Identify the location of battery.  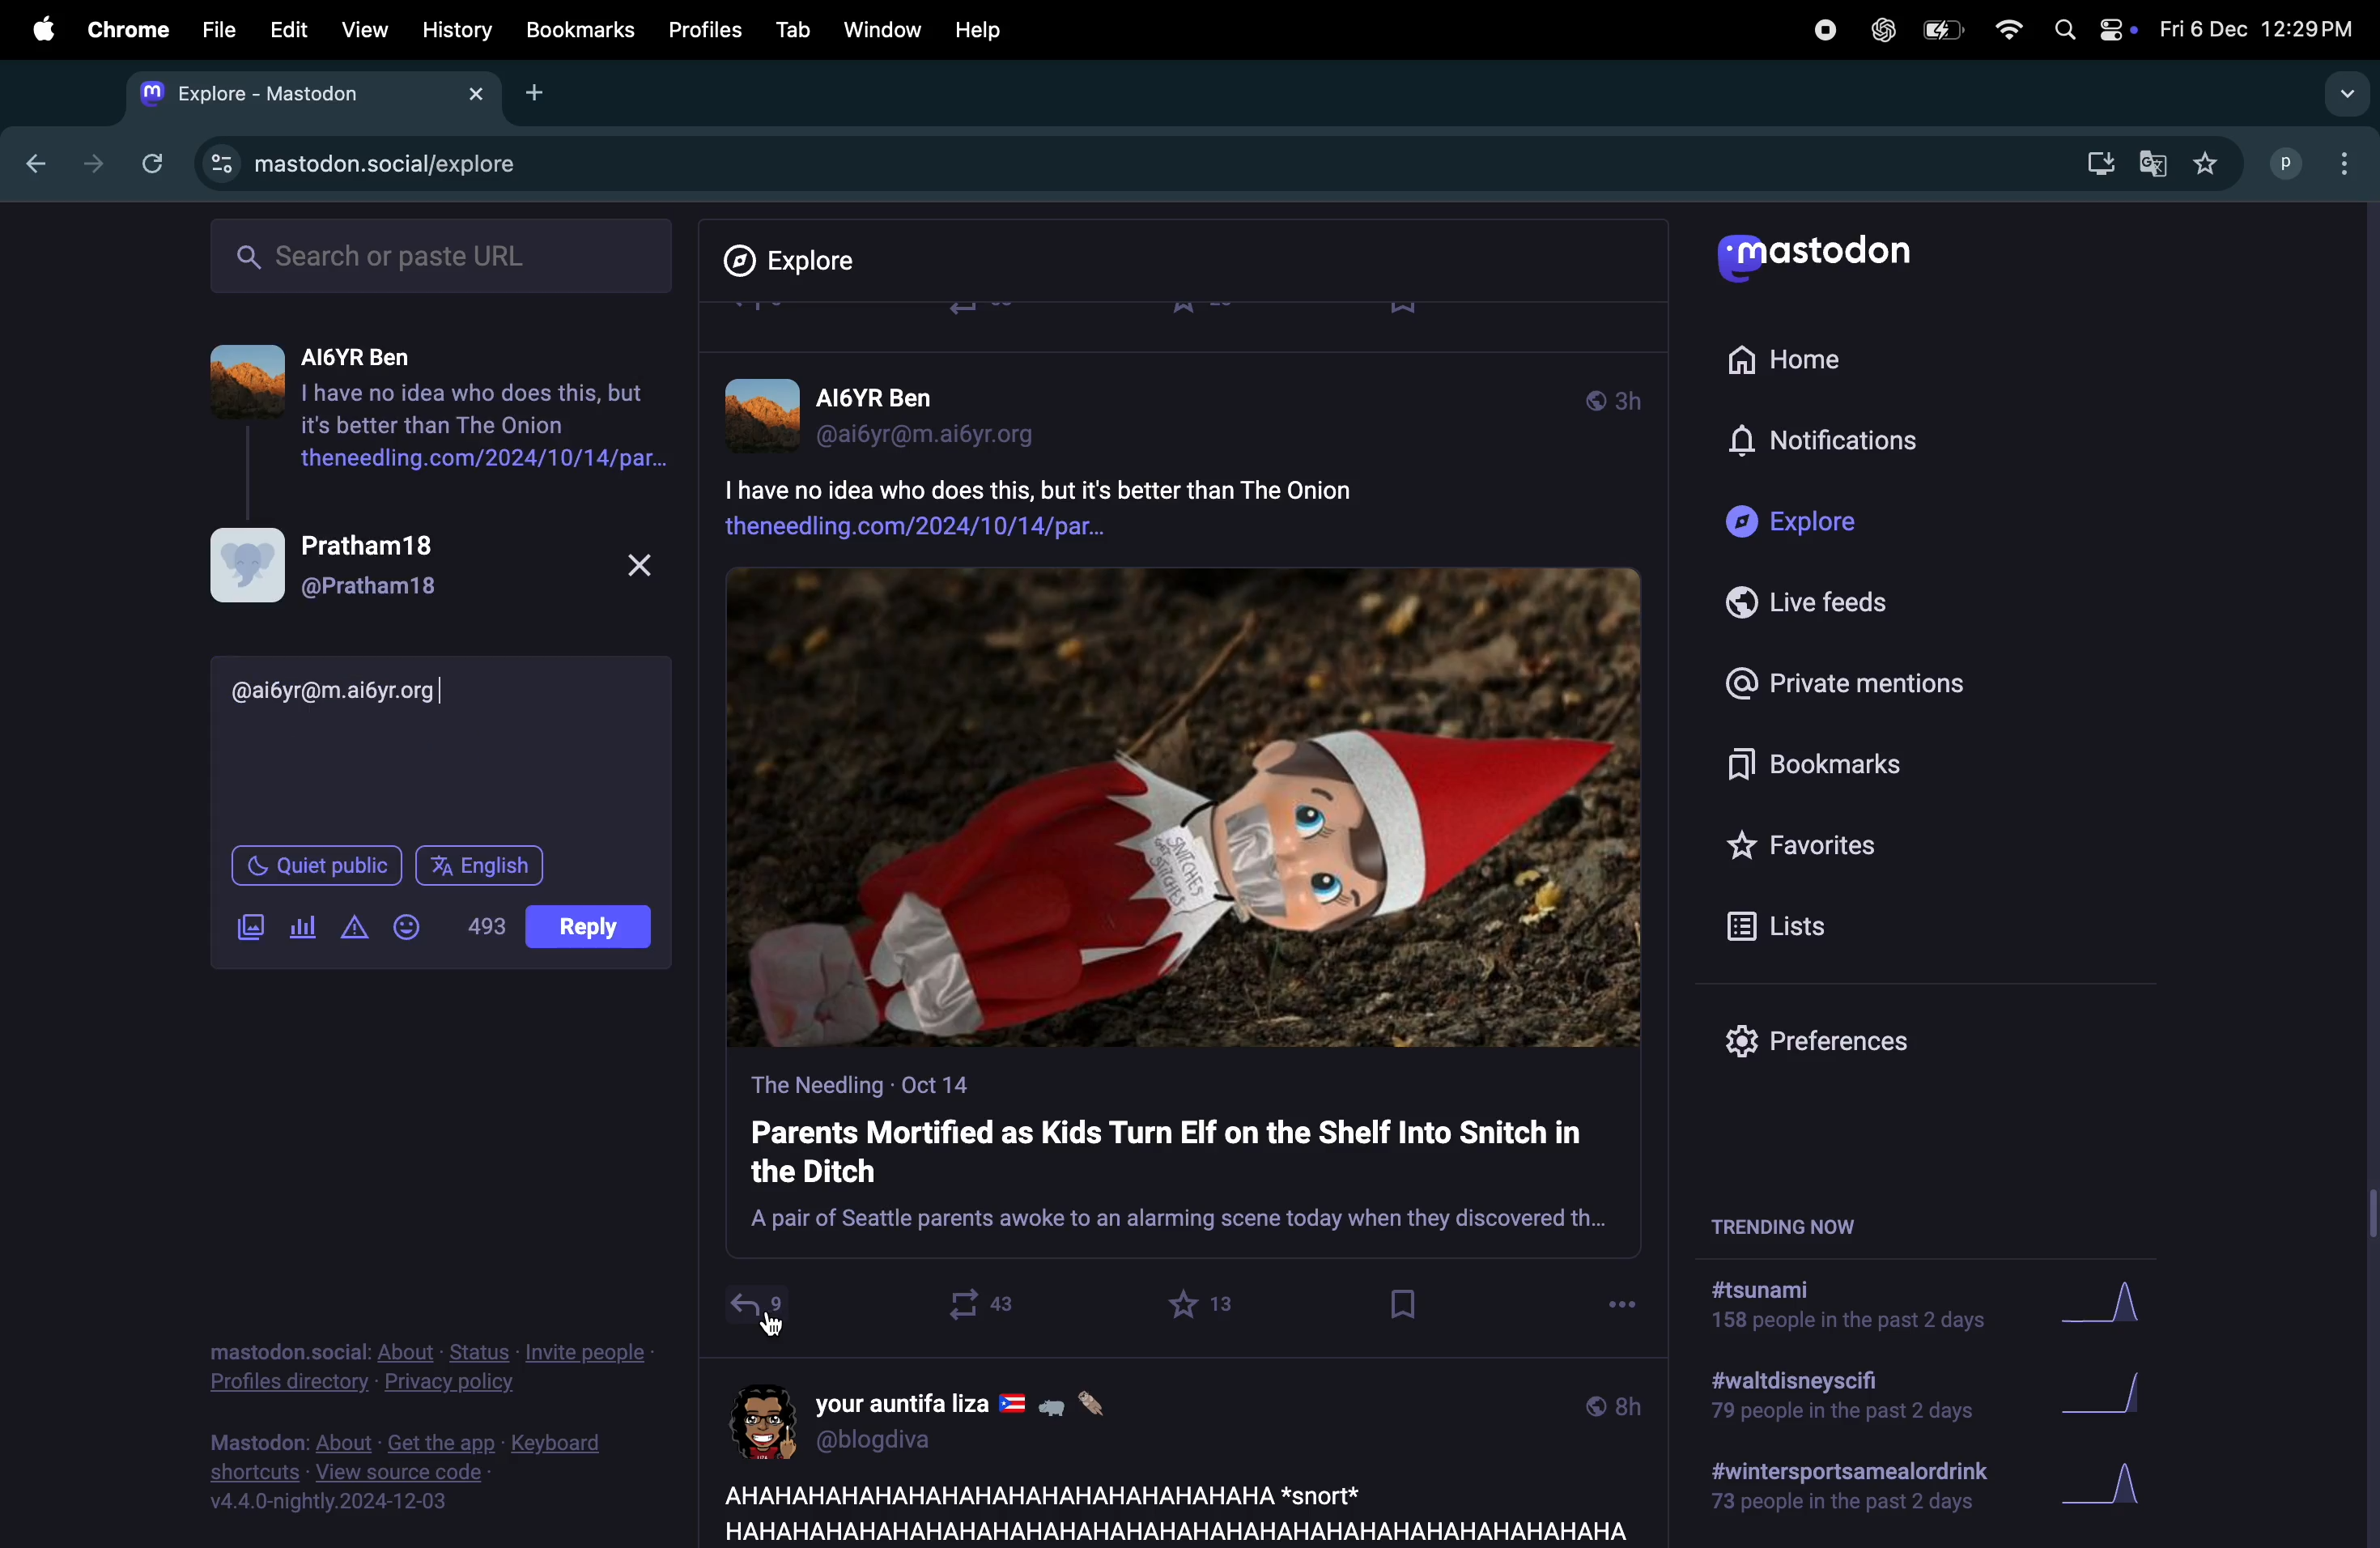
(1940, 32).